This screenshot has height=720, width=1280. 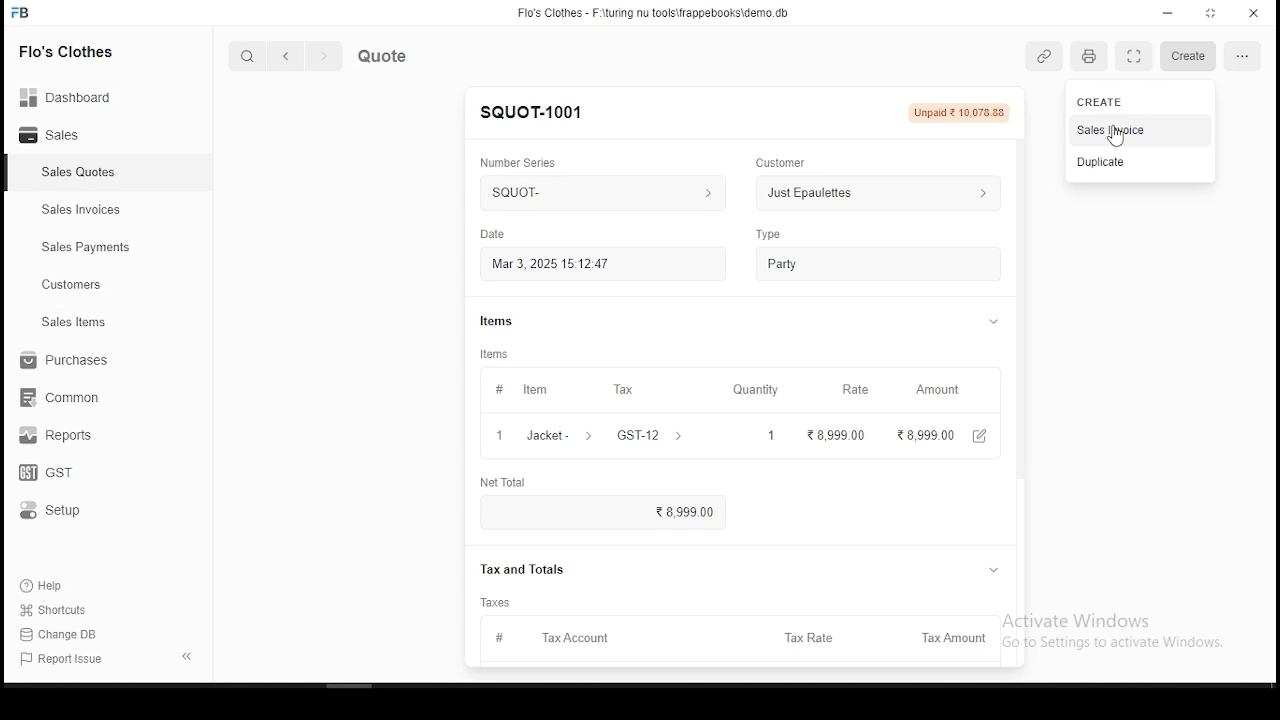 What do you see at coordinates (511, 316) in the screenshot?
I see `items` at bounding box center [511, 316].